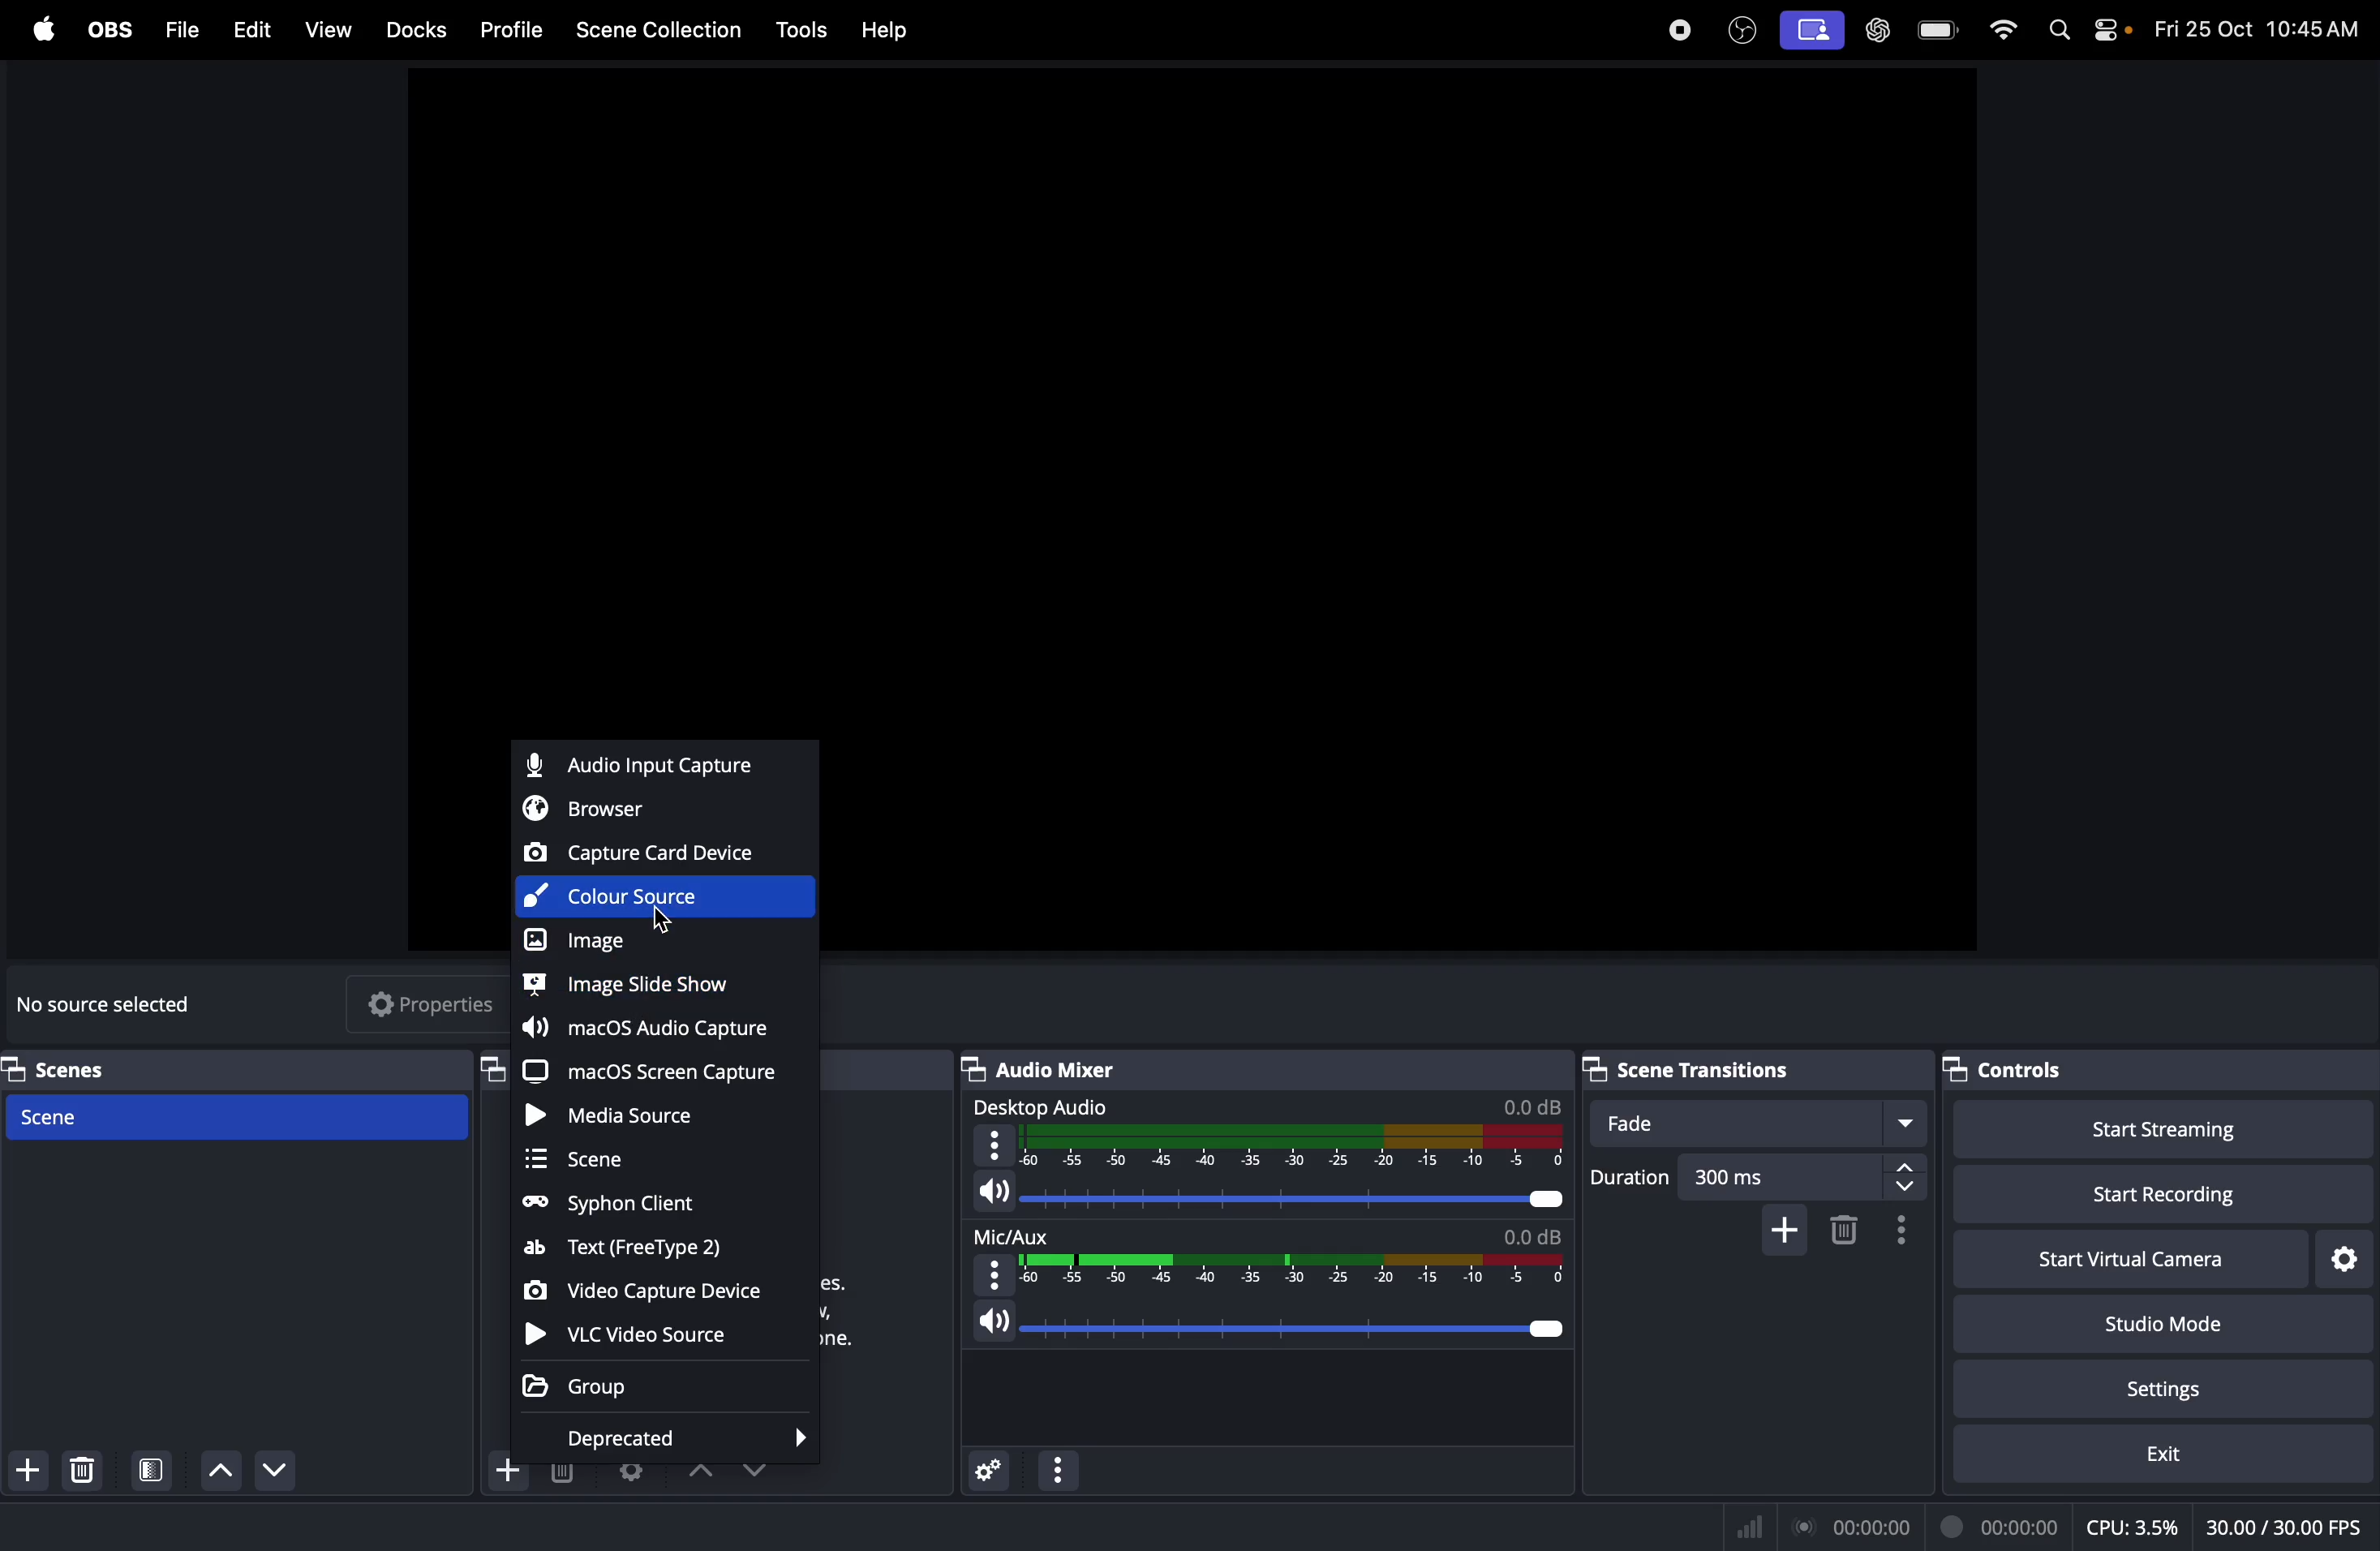  Describe the element at coordinates (2156, 1321) in the screenshot. I see `studio mode` at that location.